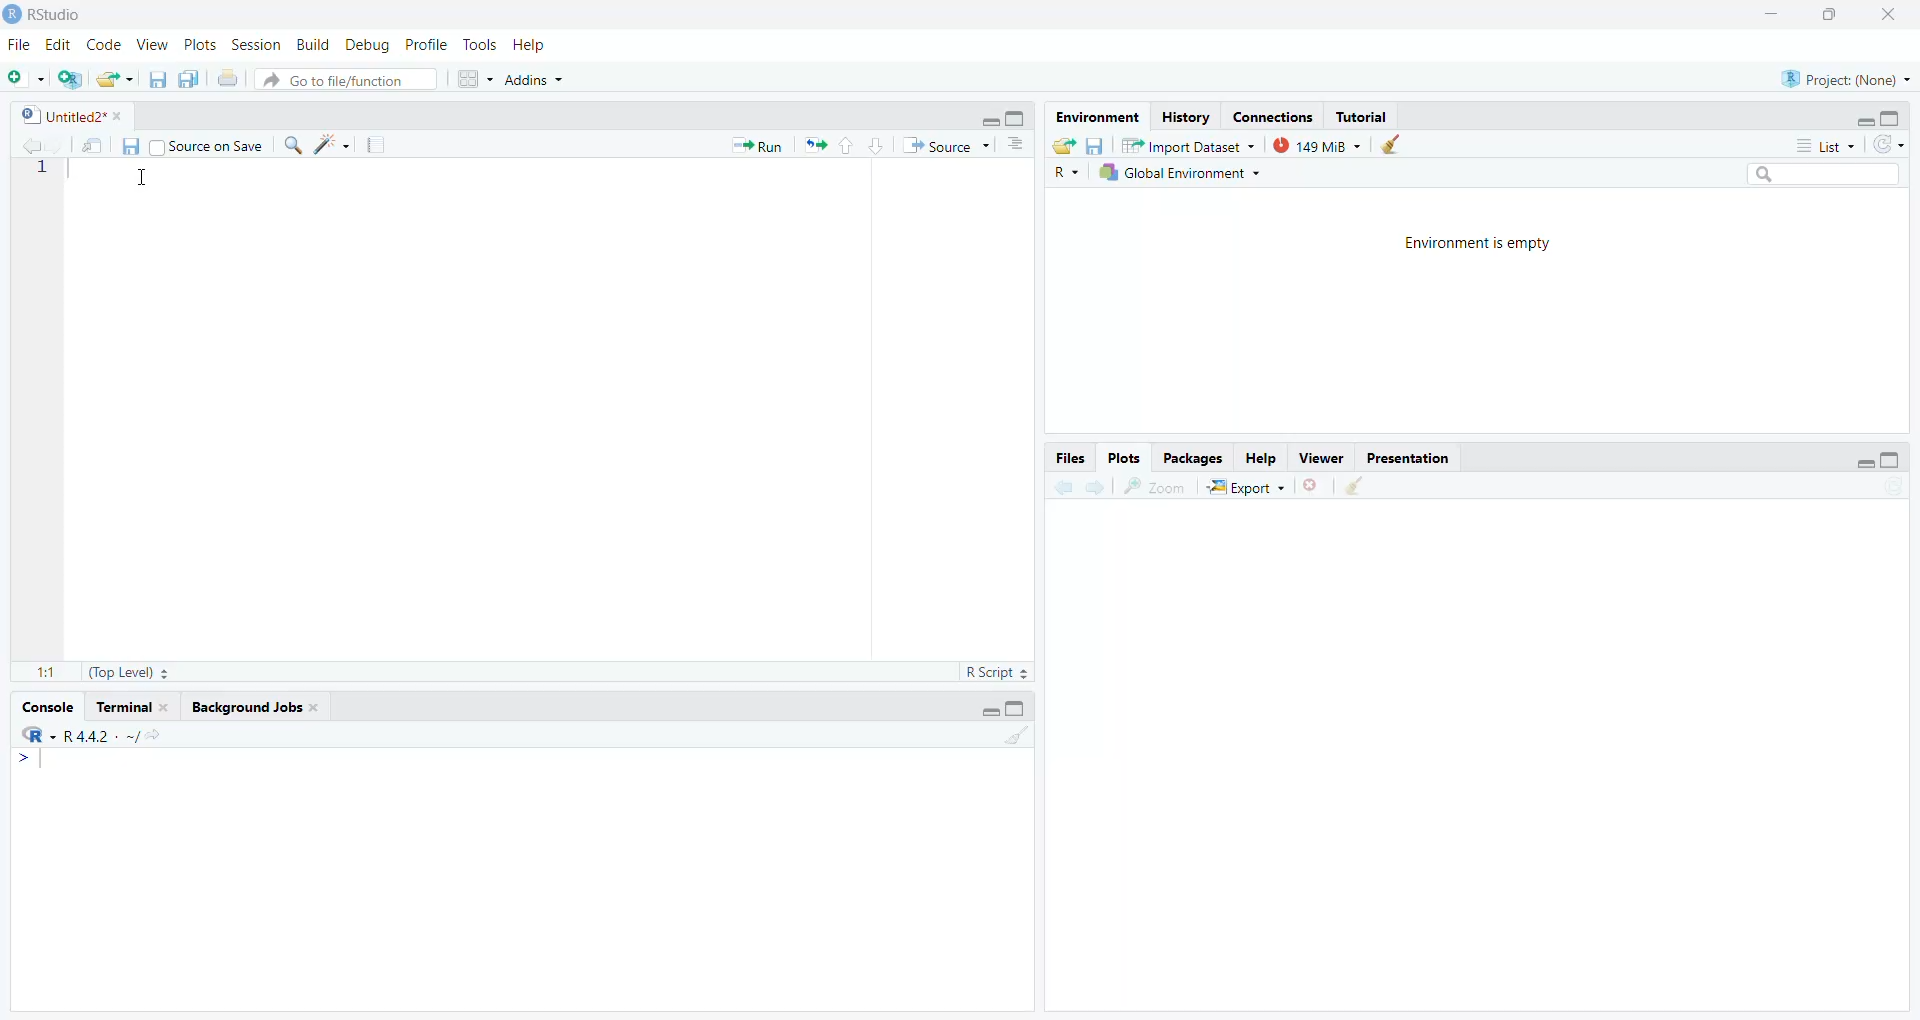 The width and height of the screenshot is (1920, 1020). Describe the element at coordinates (1020, 708) in the screenshot. I see `Maximize` at that location.